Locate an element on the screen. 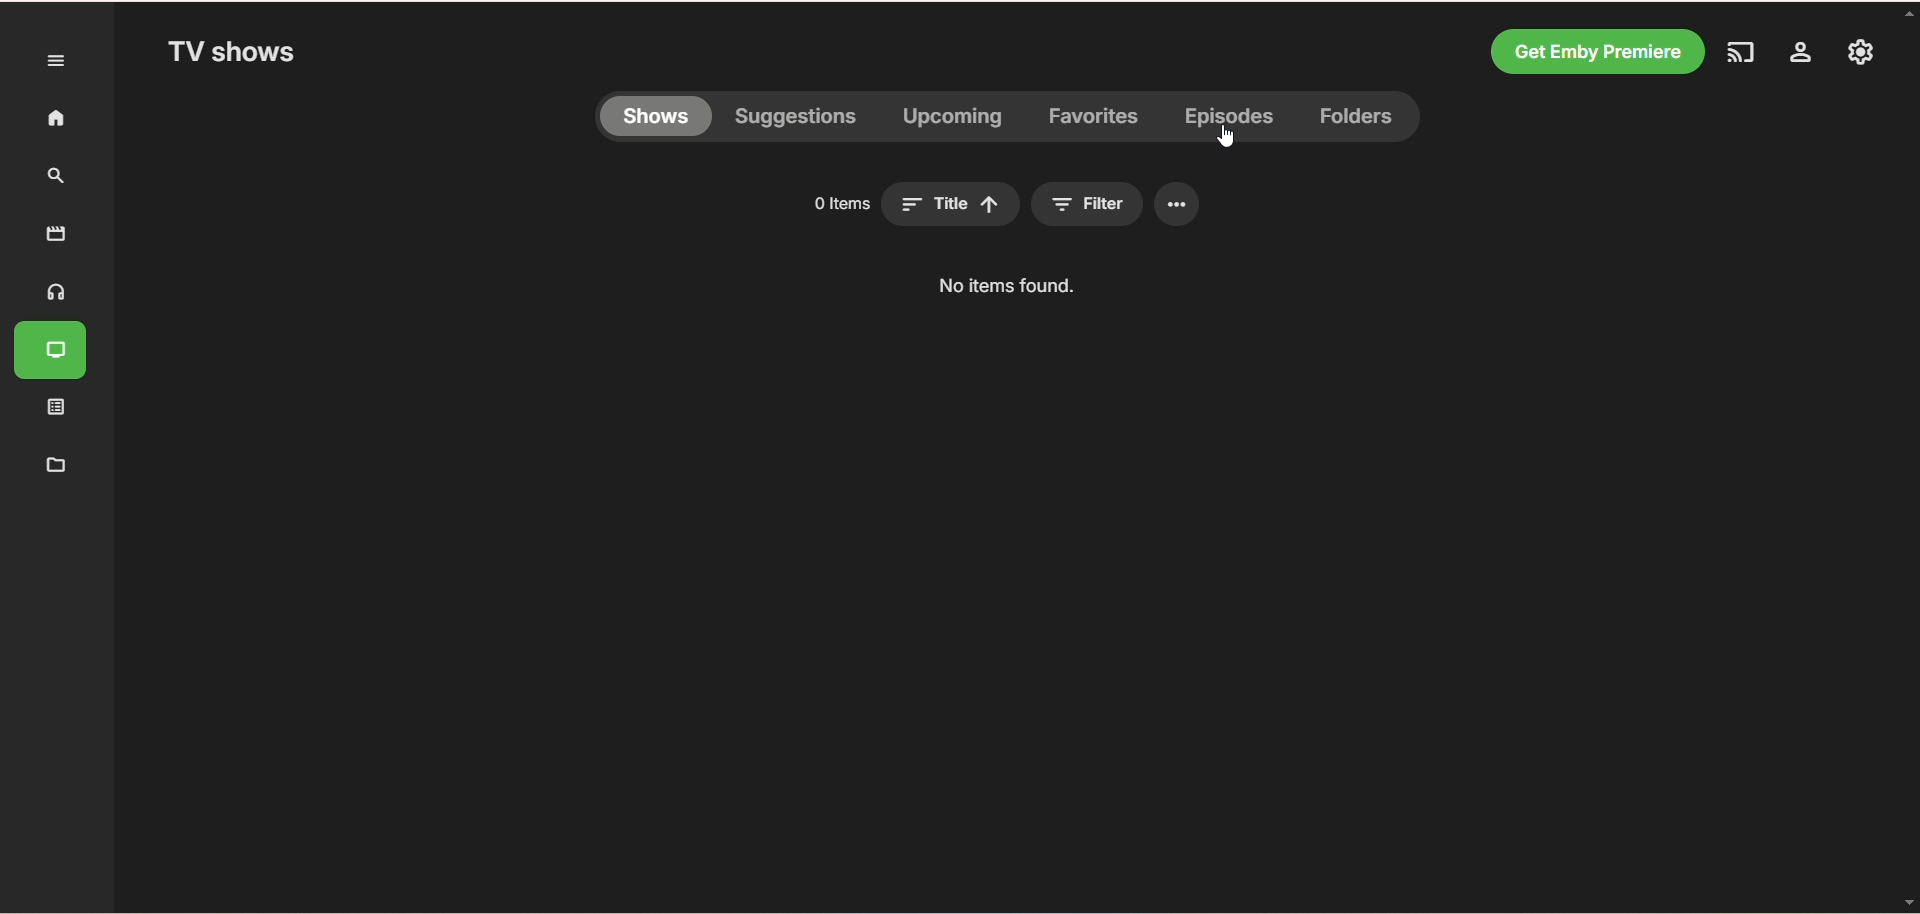 This screenshot has width=1920, height=914. filter is located at coordinates (1088, 205).